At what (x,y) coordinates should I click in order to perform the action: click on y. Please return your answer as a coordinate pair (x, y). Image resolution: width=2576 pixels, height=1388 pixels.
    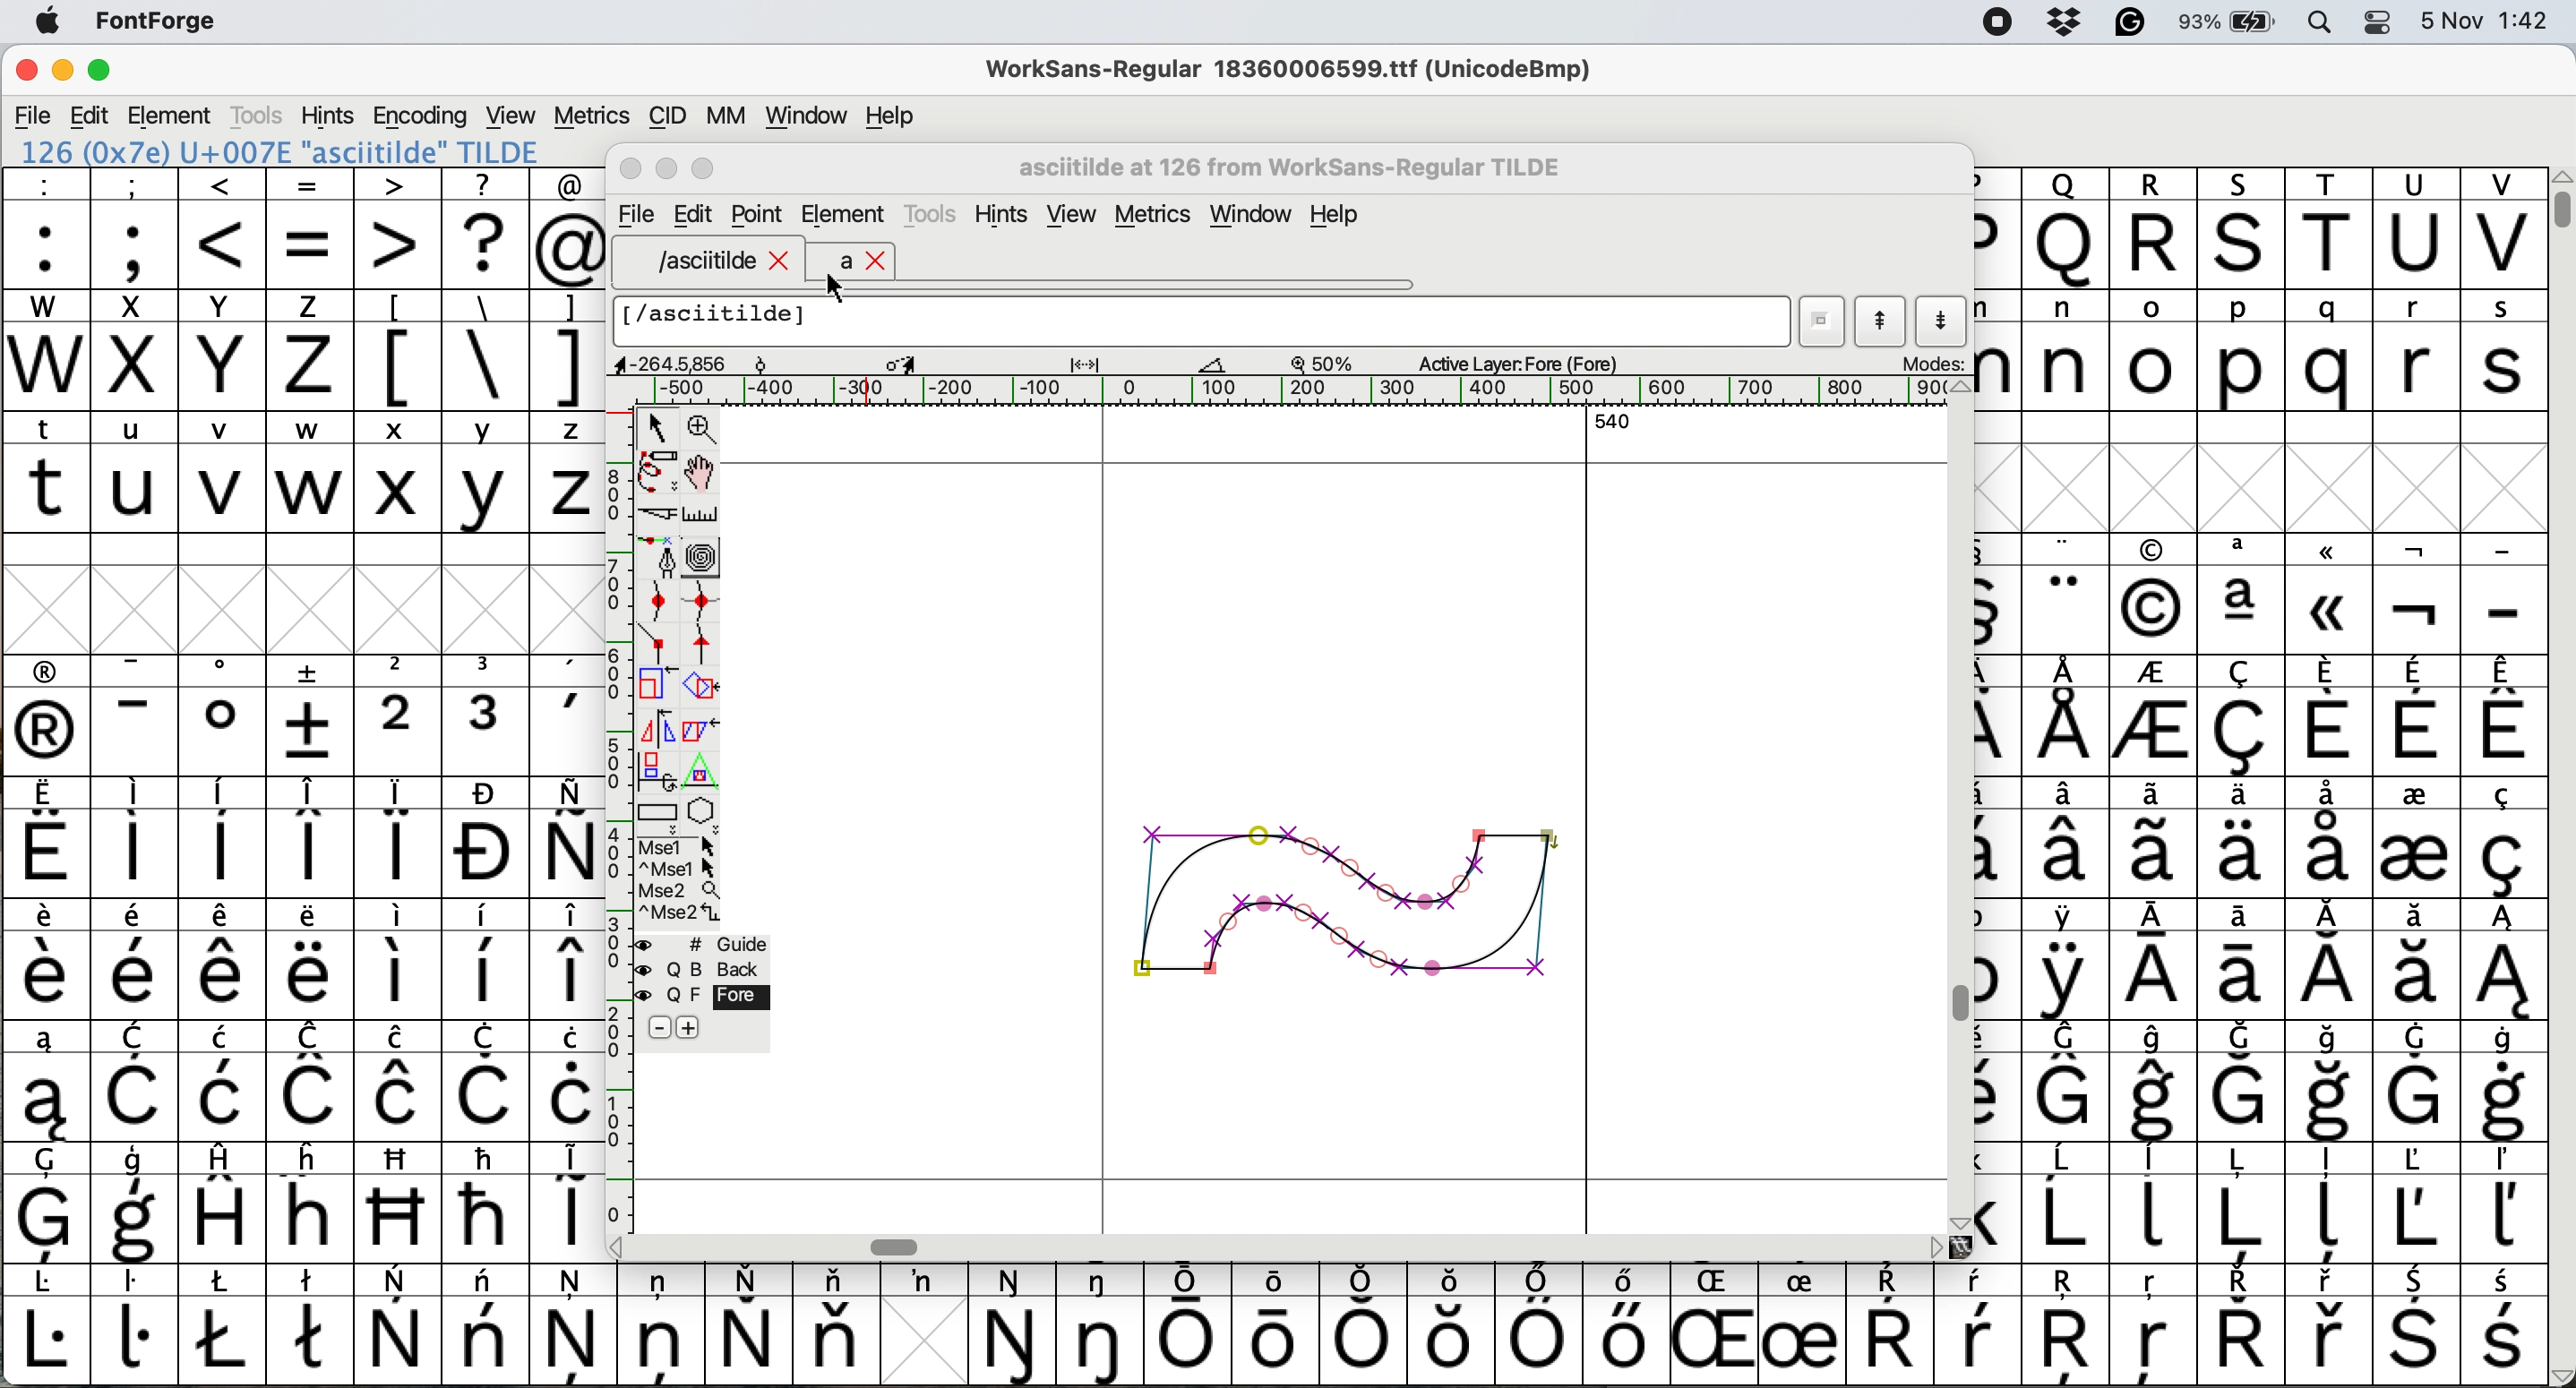
    Looking at the image, I should click on (482, 473).